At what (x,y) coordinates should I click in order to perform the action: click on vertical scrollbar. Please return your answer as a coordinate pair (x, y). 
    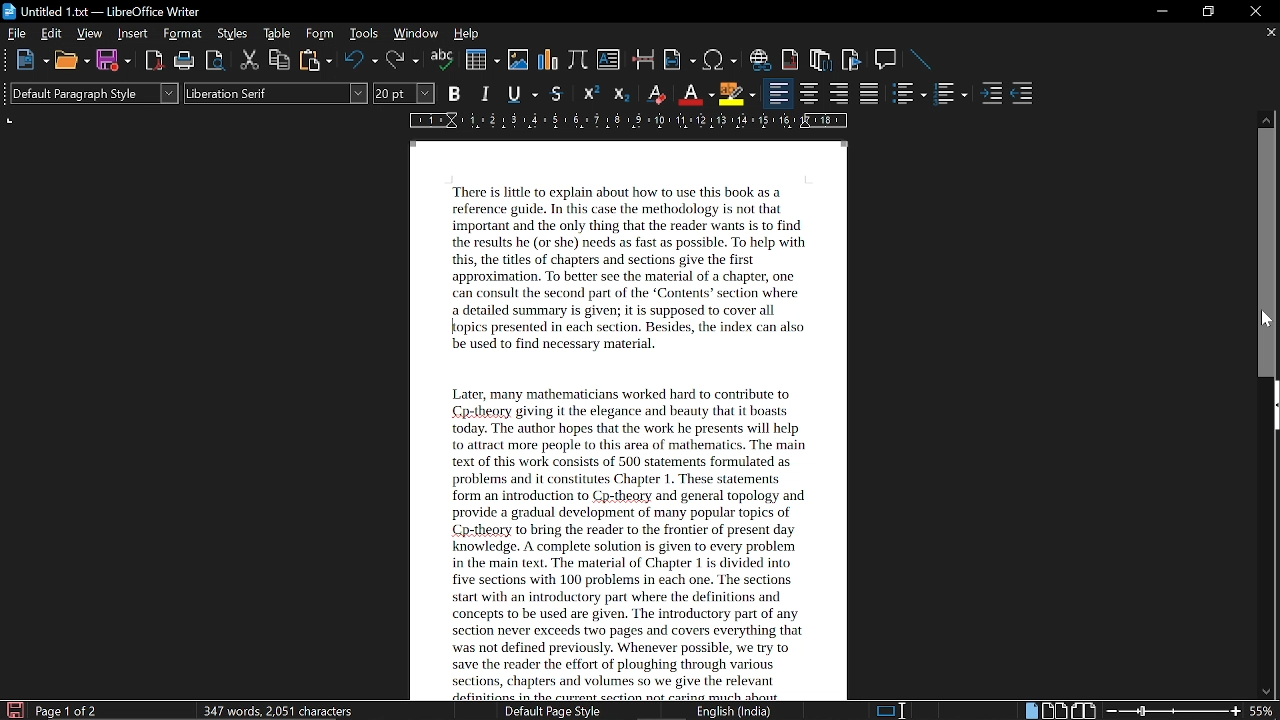
    Looking at the image, I should click on (1269, 253).